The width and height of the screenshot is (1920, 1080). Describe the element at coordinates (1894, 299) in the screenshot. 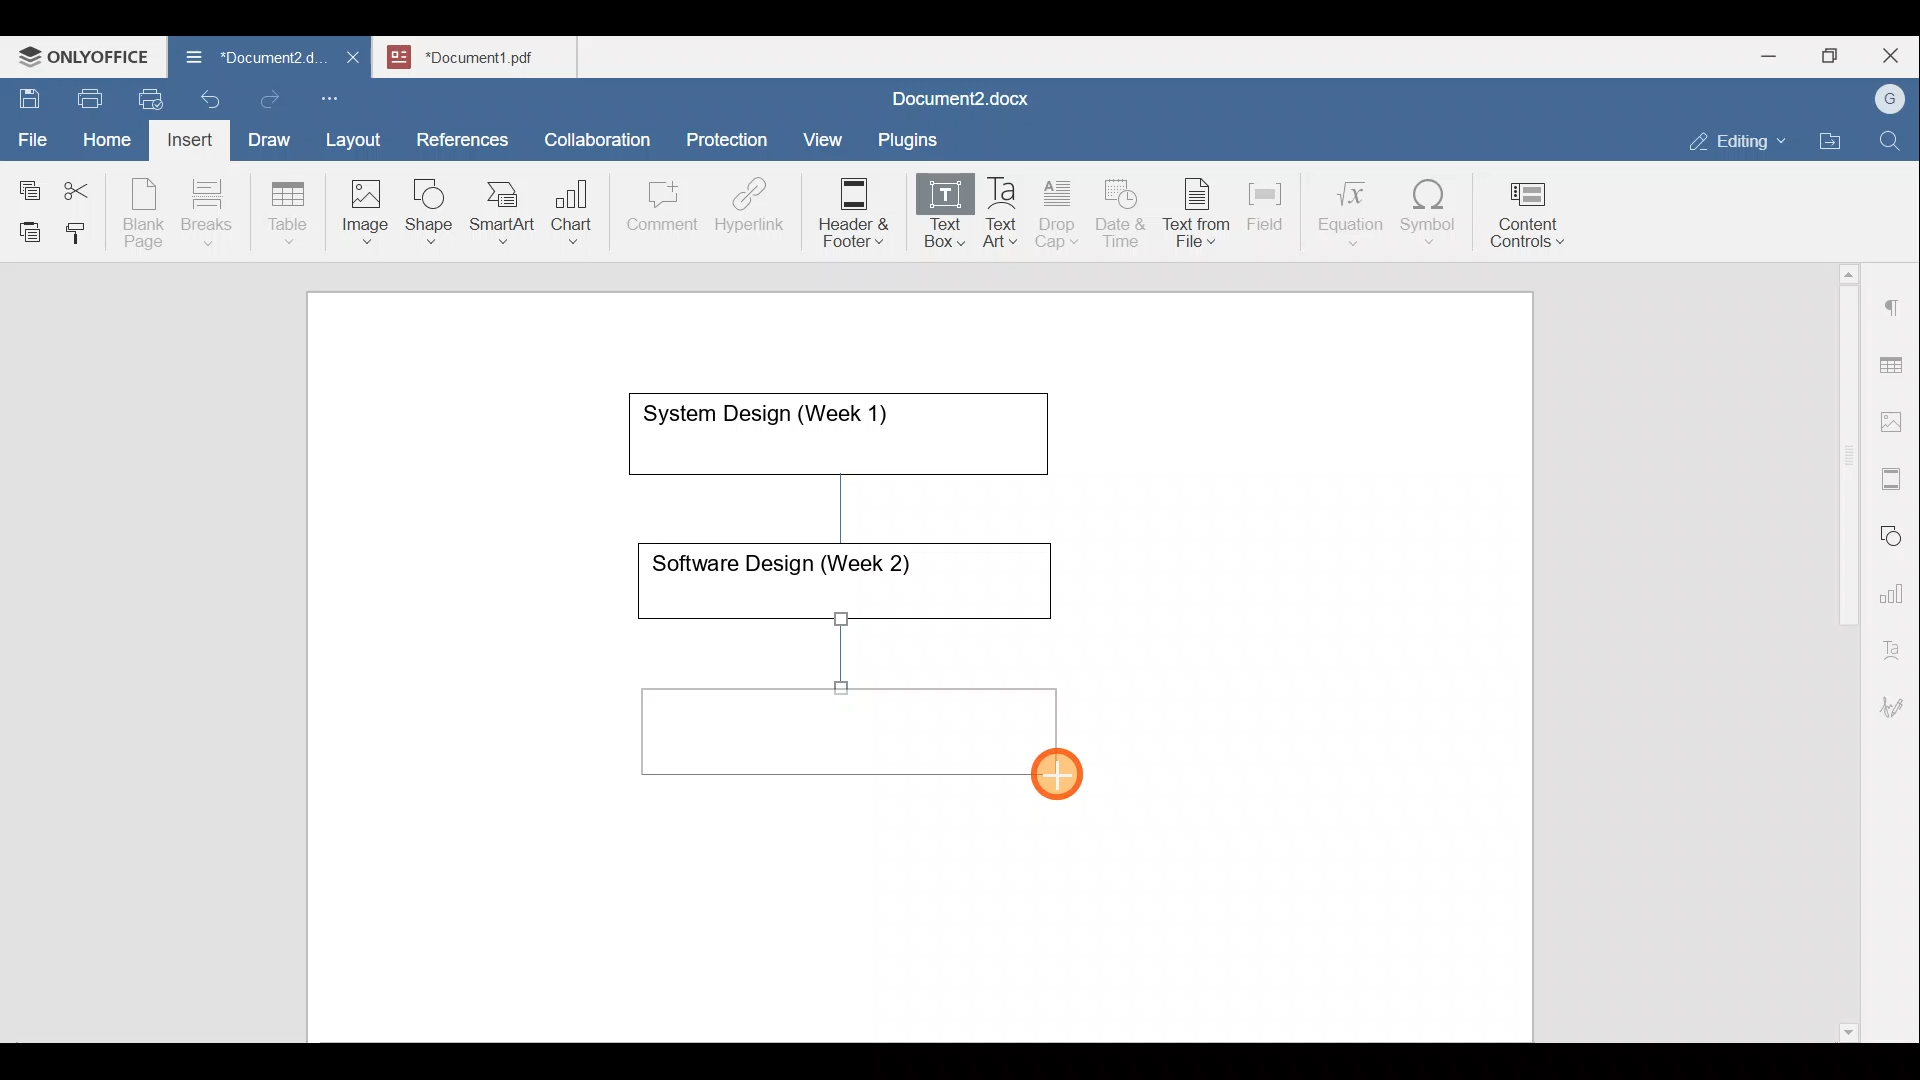

I see `Paragraph settings` at that location.